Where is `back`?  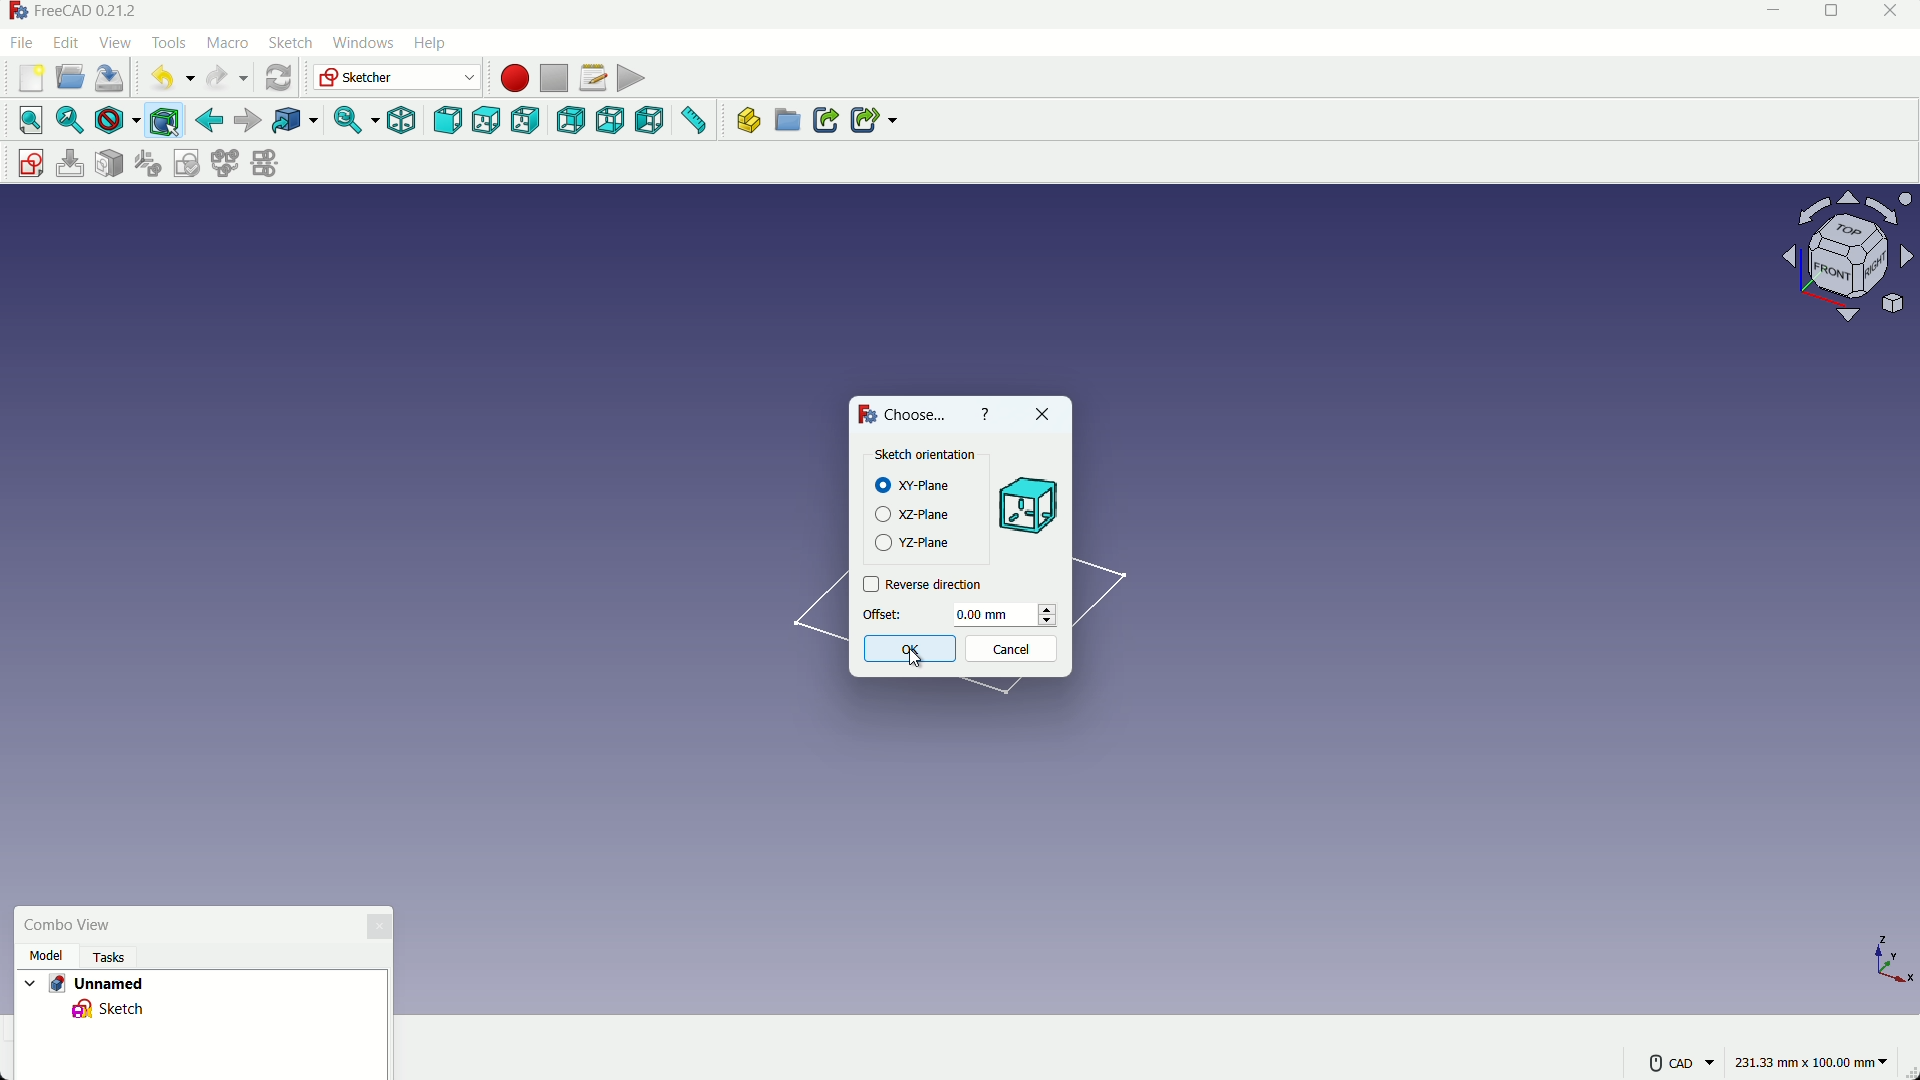
back is located at coordinates (209, 120).